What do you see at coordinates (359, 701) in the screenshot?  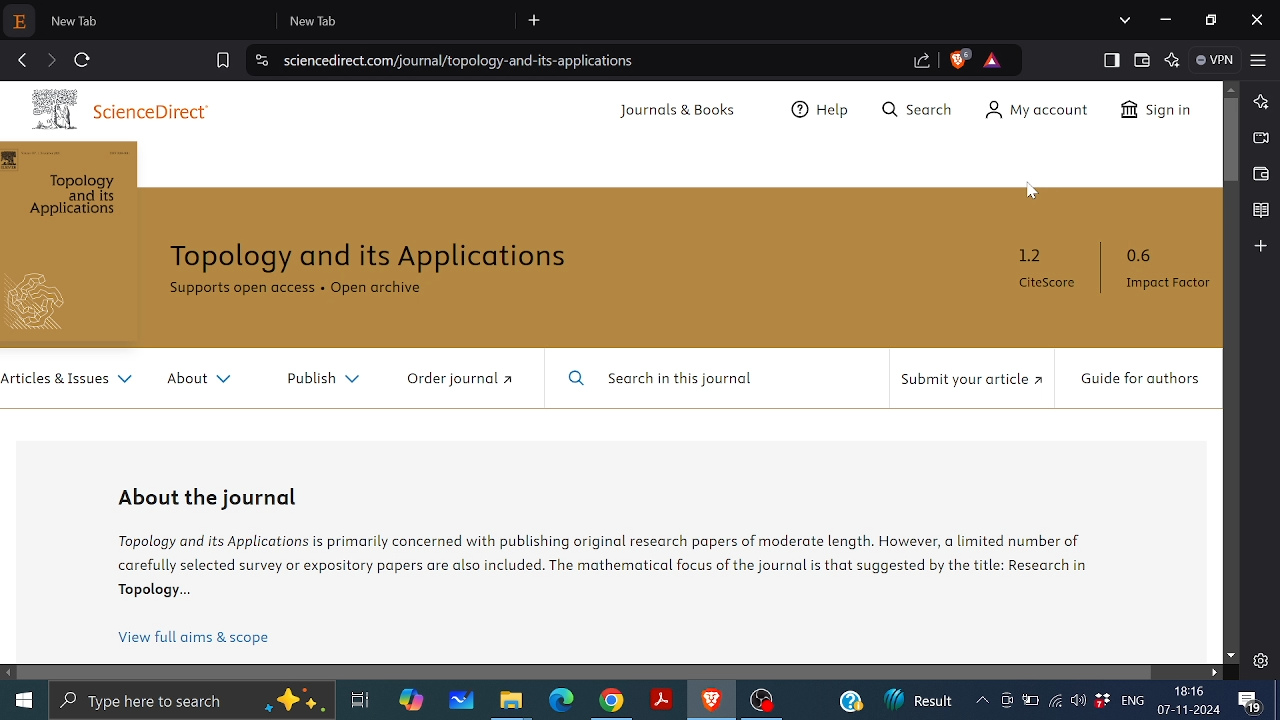 I see `Task view` at bounding box center [359, 701].